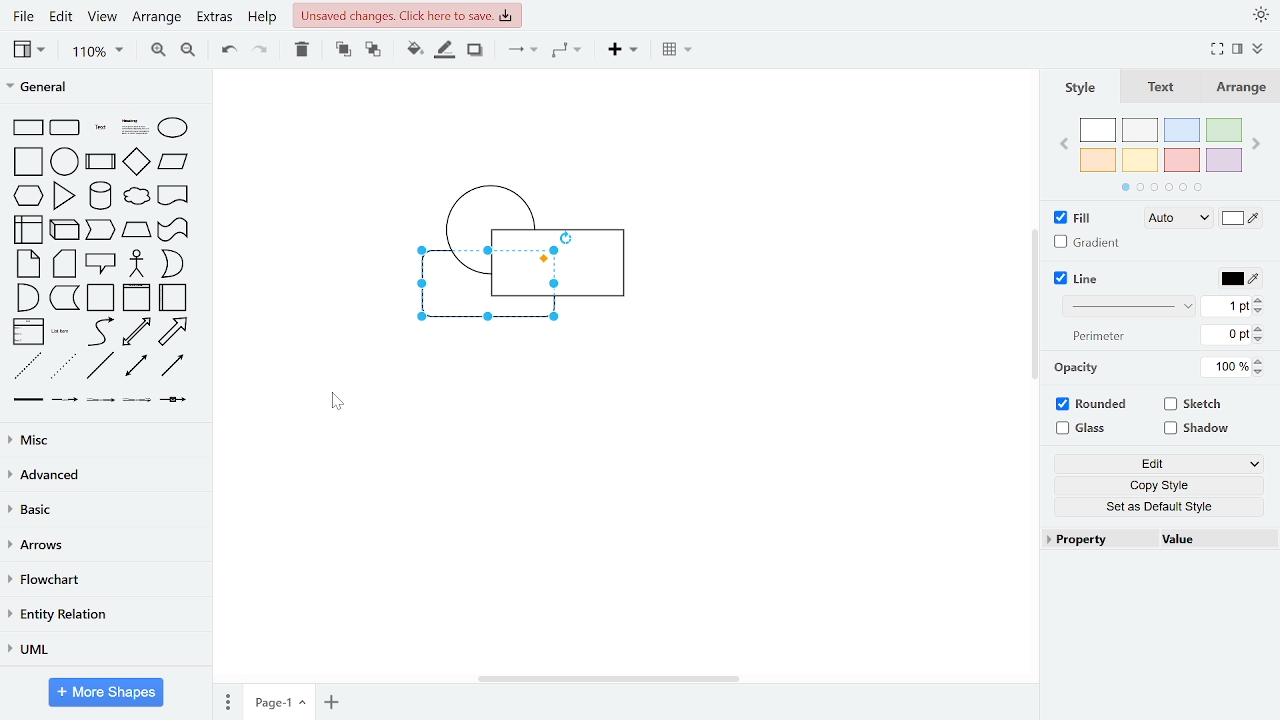  I want to click on add page, so click(330, 701).